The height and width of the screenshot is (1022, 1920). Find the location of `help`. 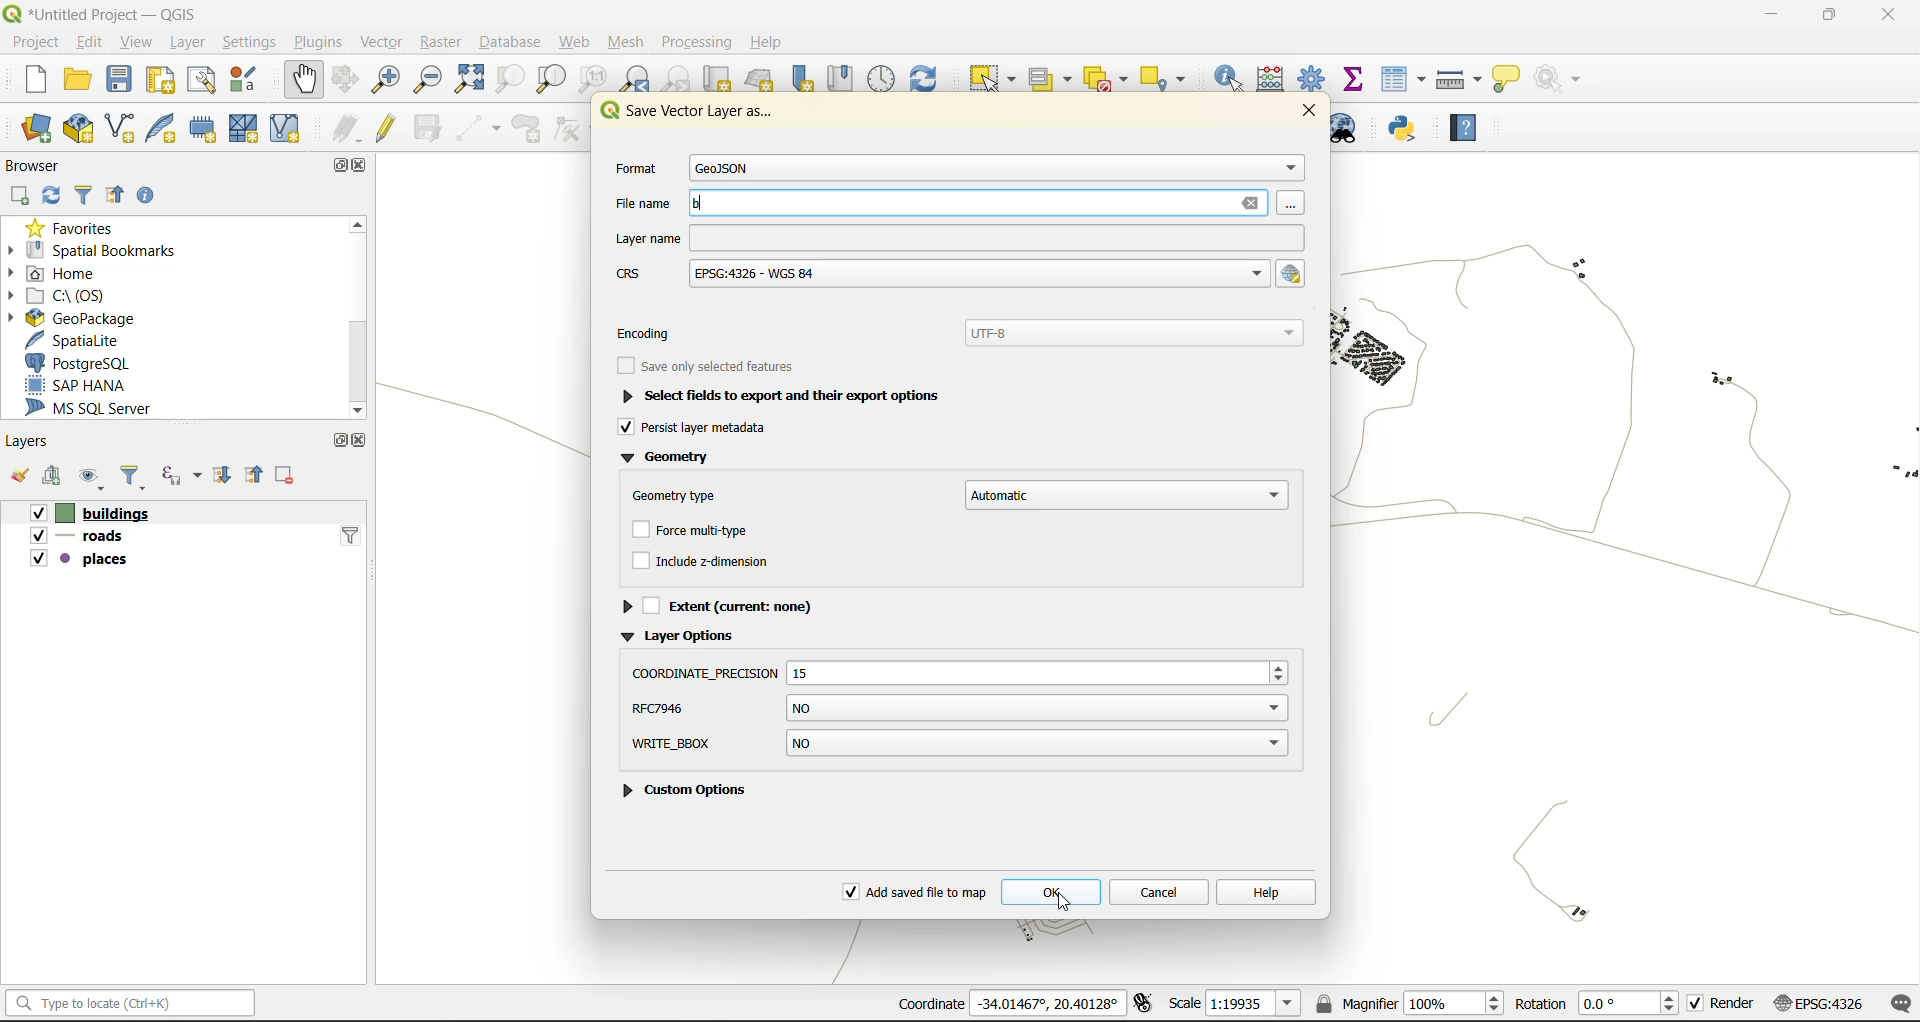

help is located at coordinates (1465, 128).